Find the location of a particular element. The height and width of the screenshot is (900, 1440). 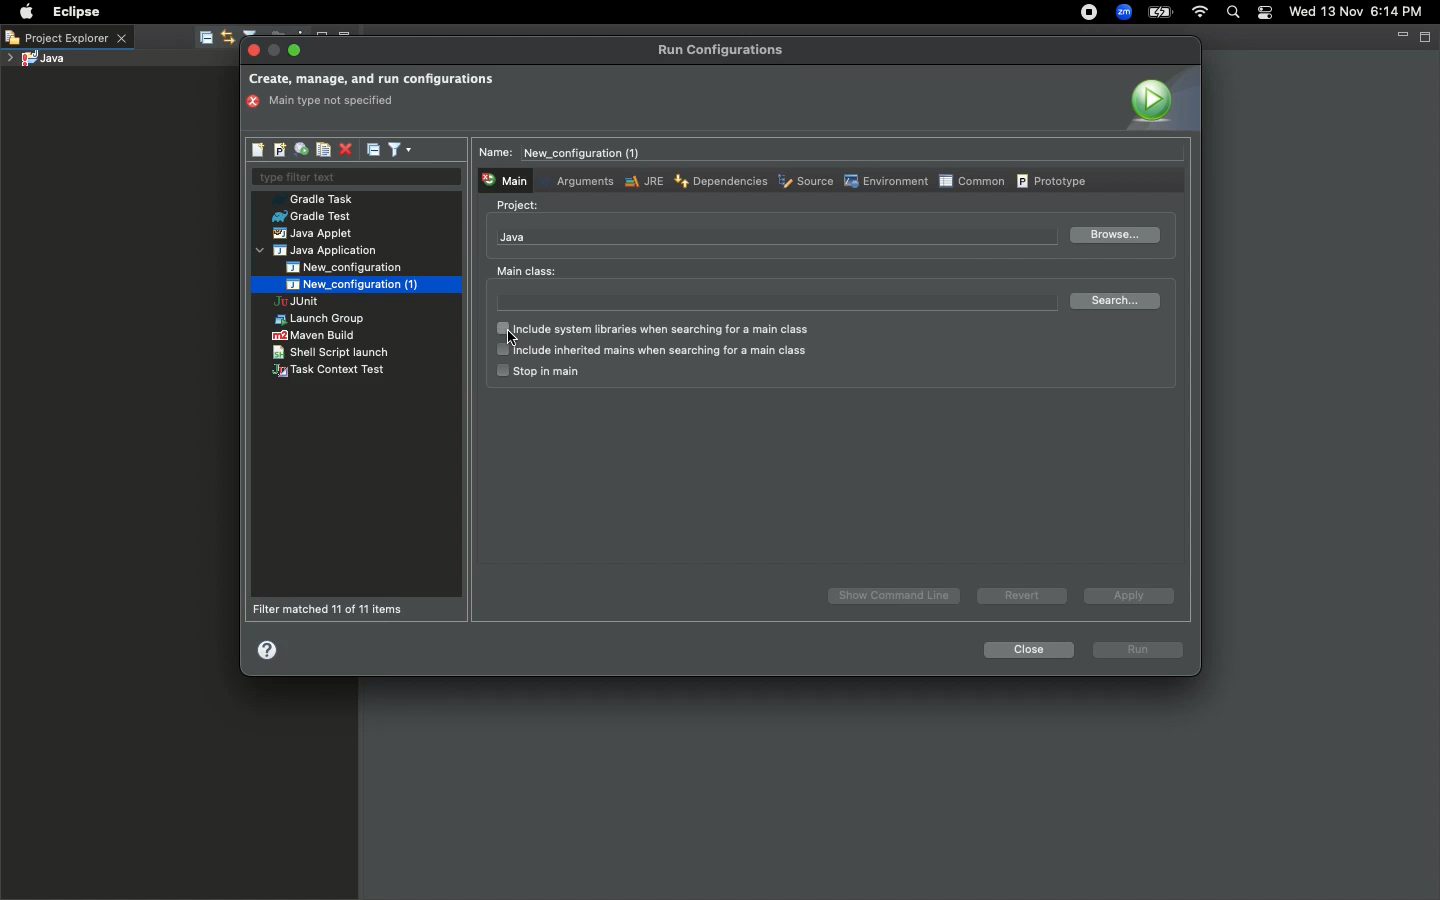

Maximize is located at coordinates (1427, 36).